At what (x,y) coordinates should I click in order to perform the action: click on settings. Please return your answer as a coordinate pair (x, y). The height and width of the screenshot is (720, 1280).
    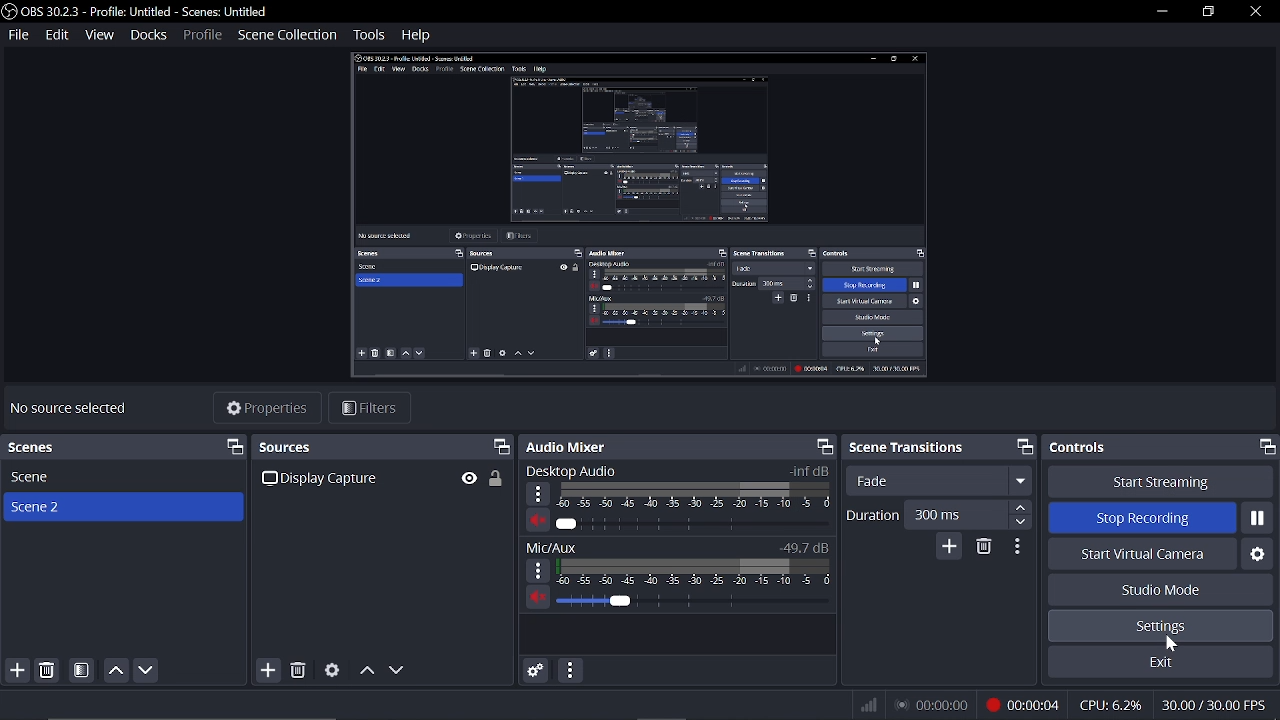
    Looking at the image, I should click on (1161, 626).